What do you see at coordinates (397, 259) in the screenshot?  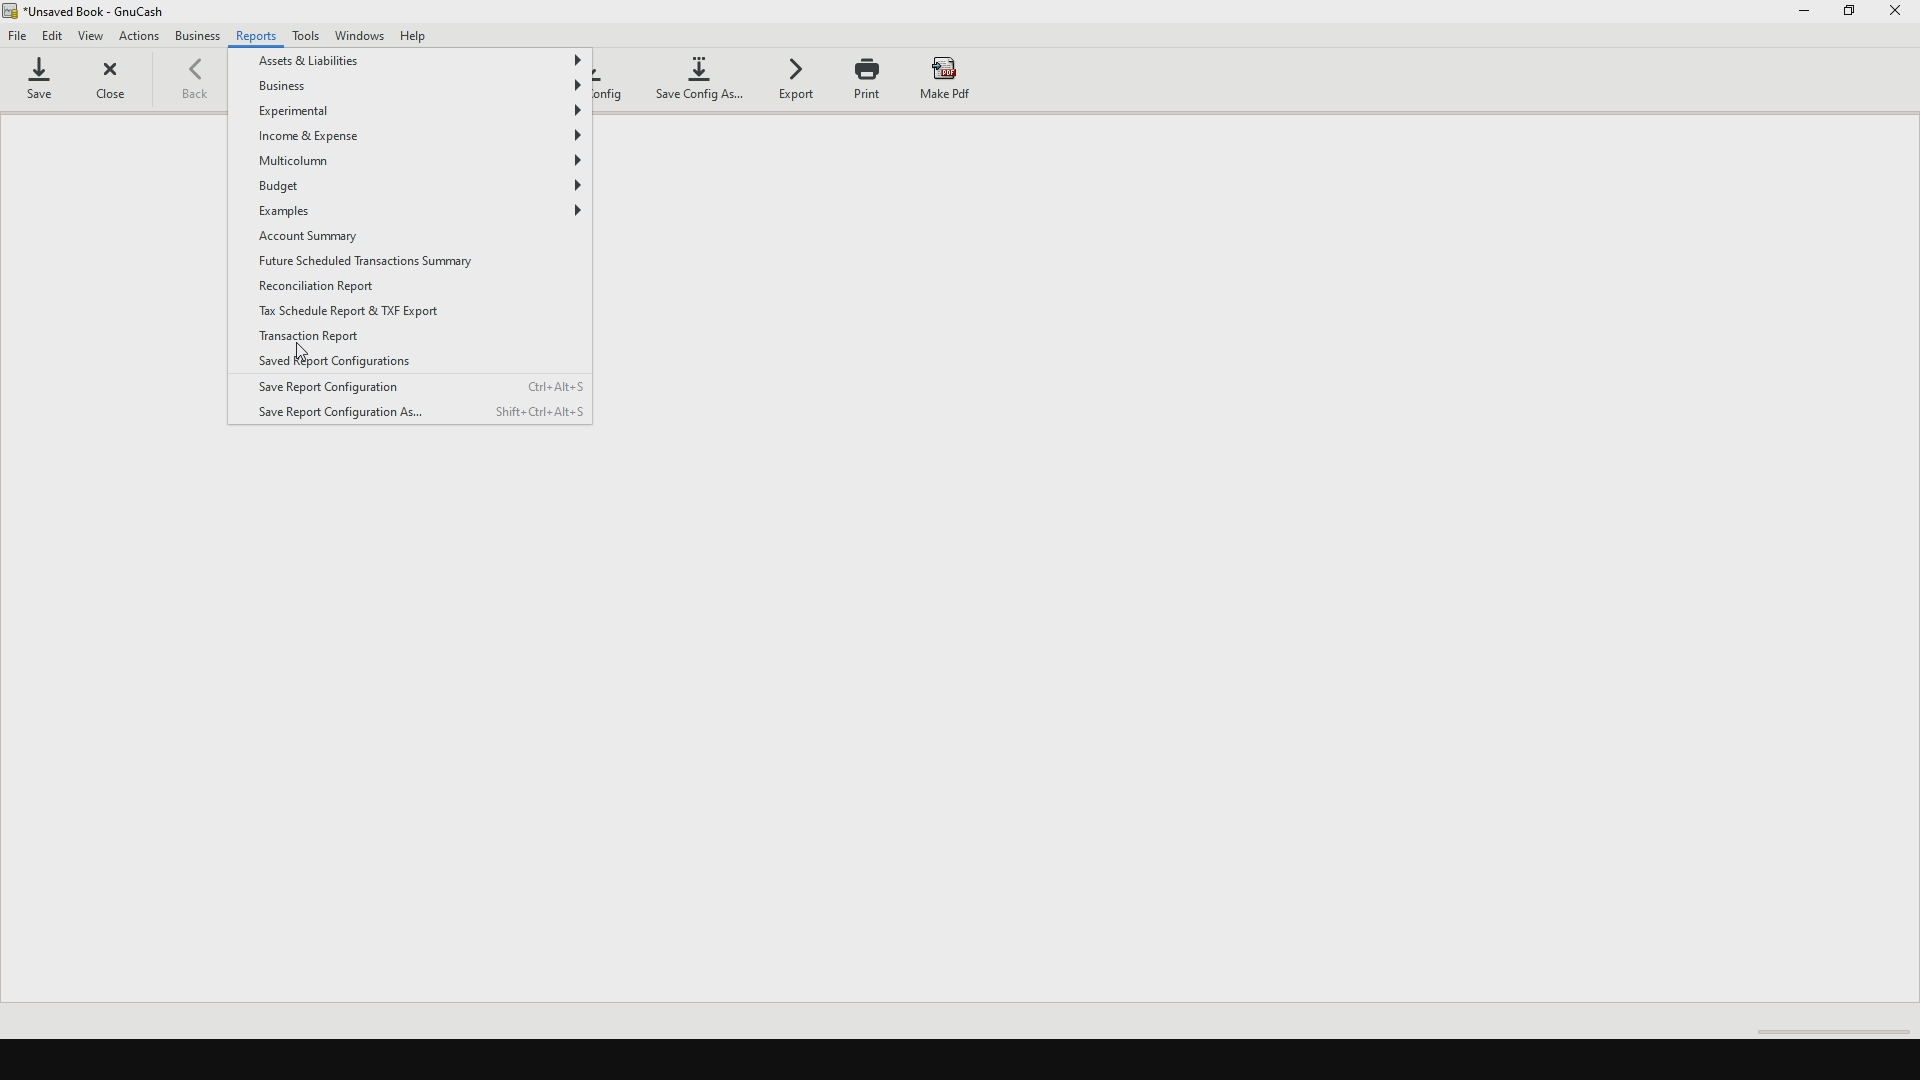 I see `future scheduled transactions summary` at bounding box center [397, 259].